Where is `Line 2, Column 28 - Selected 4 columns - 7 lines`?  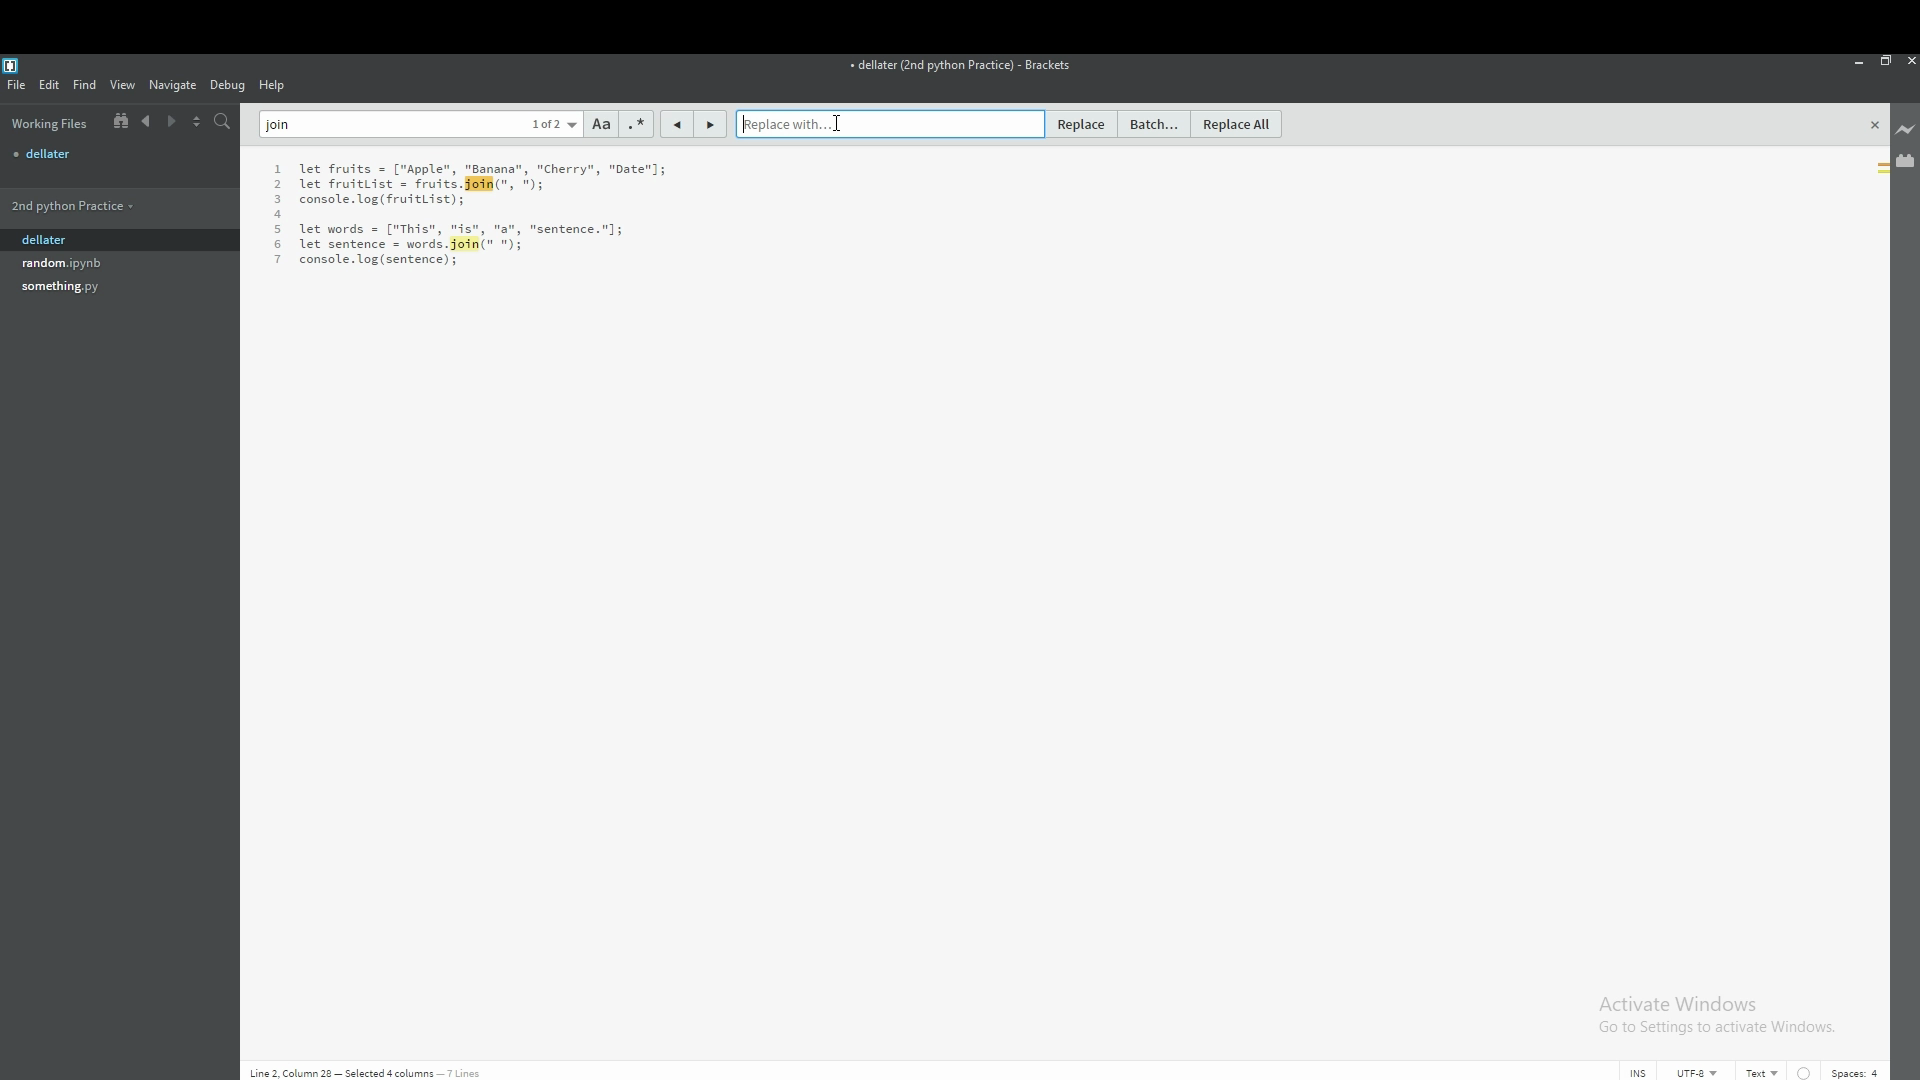
Line 2, Column 28 - Selected 4 columns - 7 lines is located at coordinates (391, 1072).